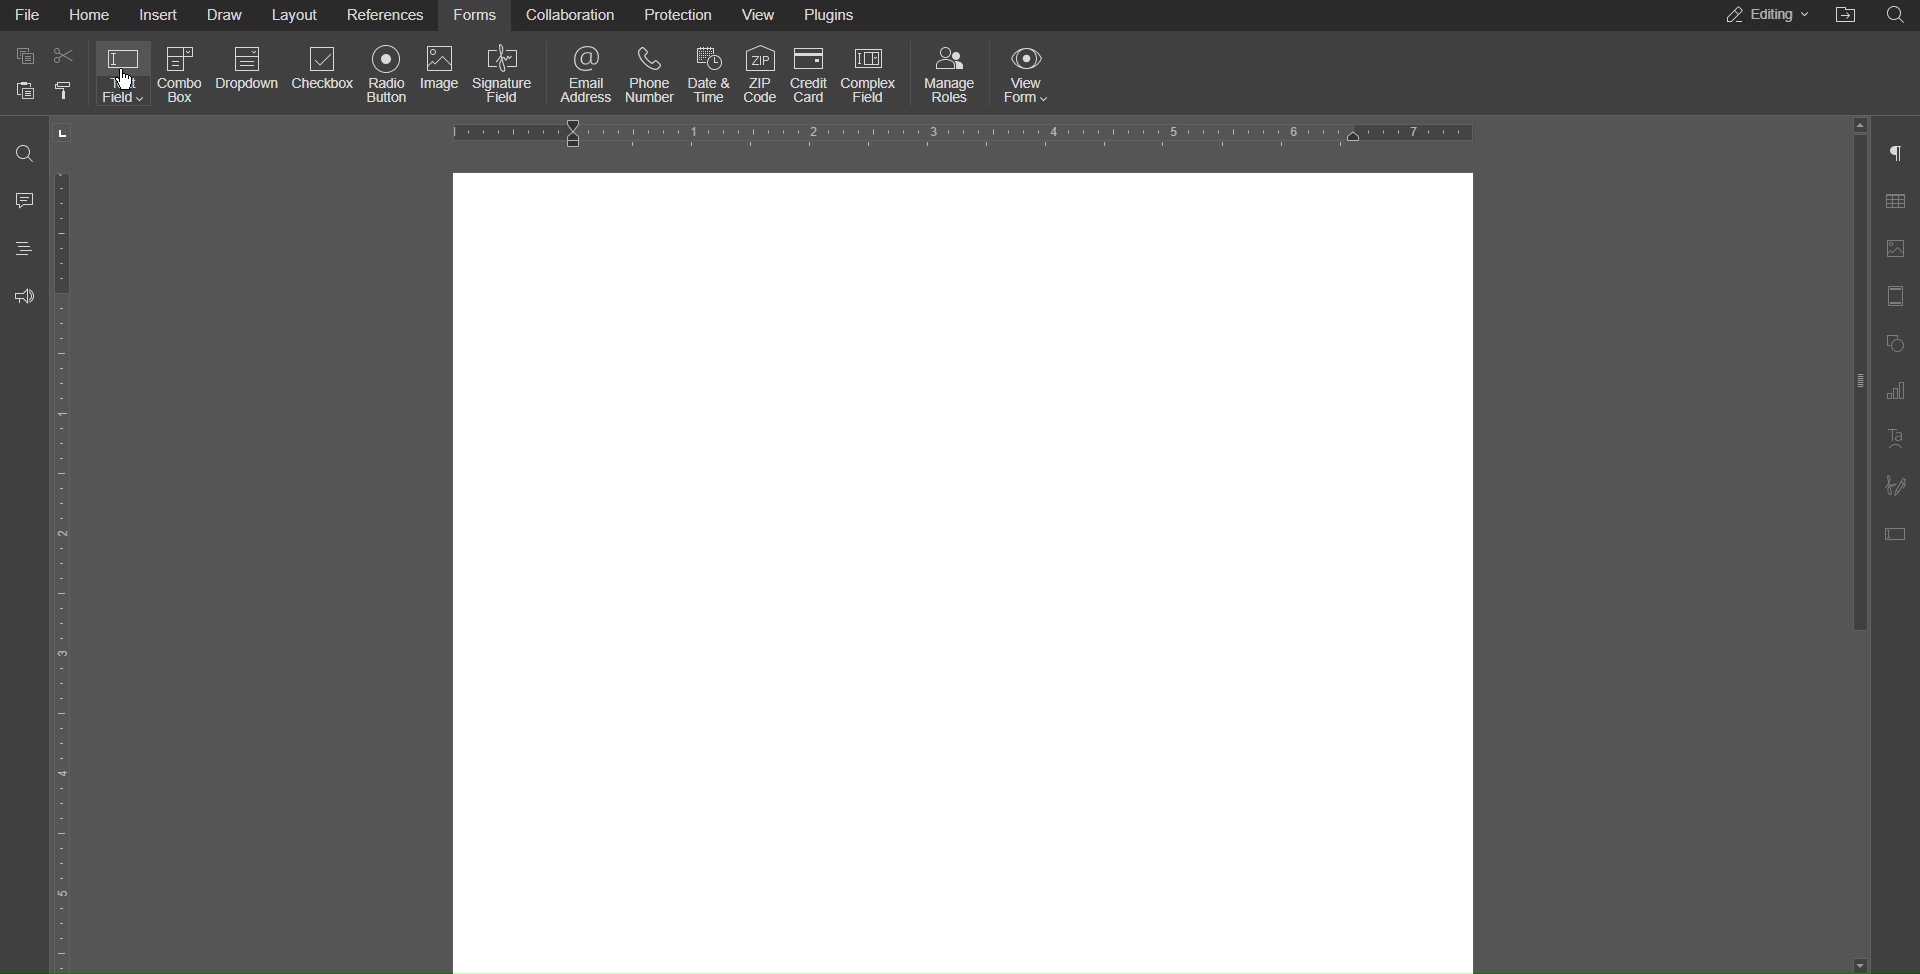 This screenshot has width=1920, height=974. What do you see at coordinates (65, 56) in the screenshot?
I see `cut` at bounding box center [65, 56].